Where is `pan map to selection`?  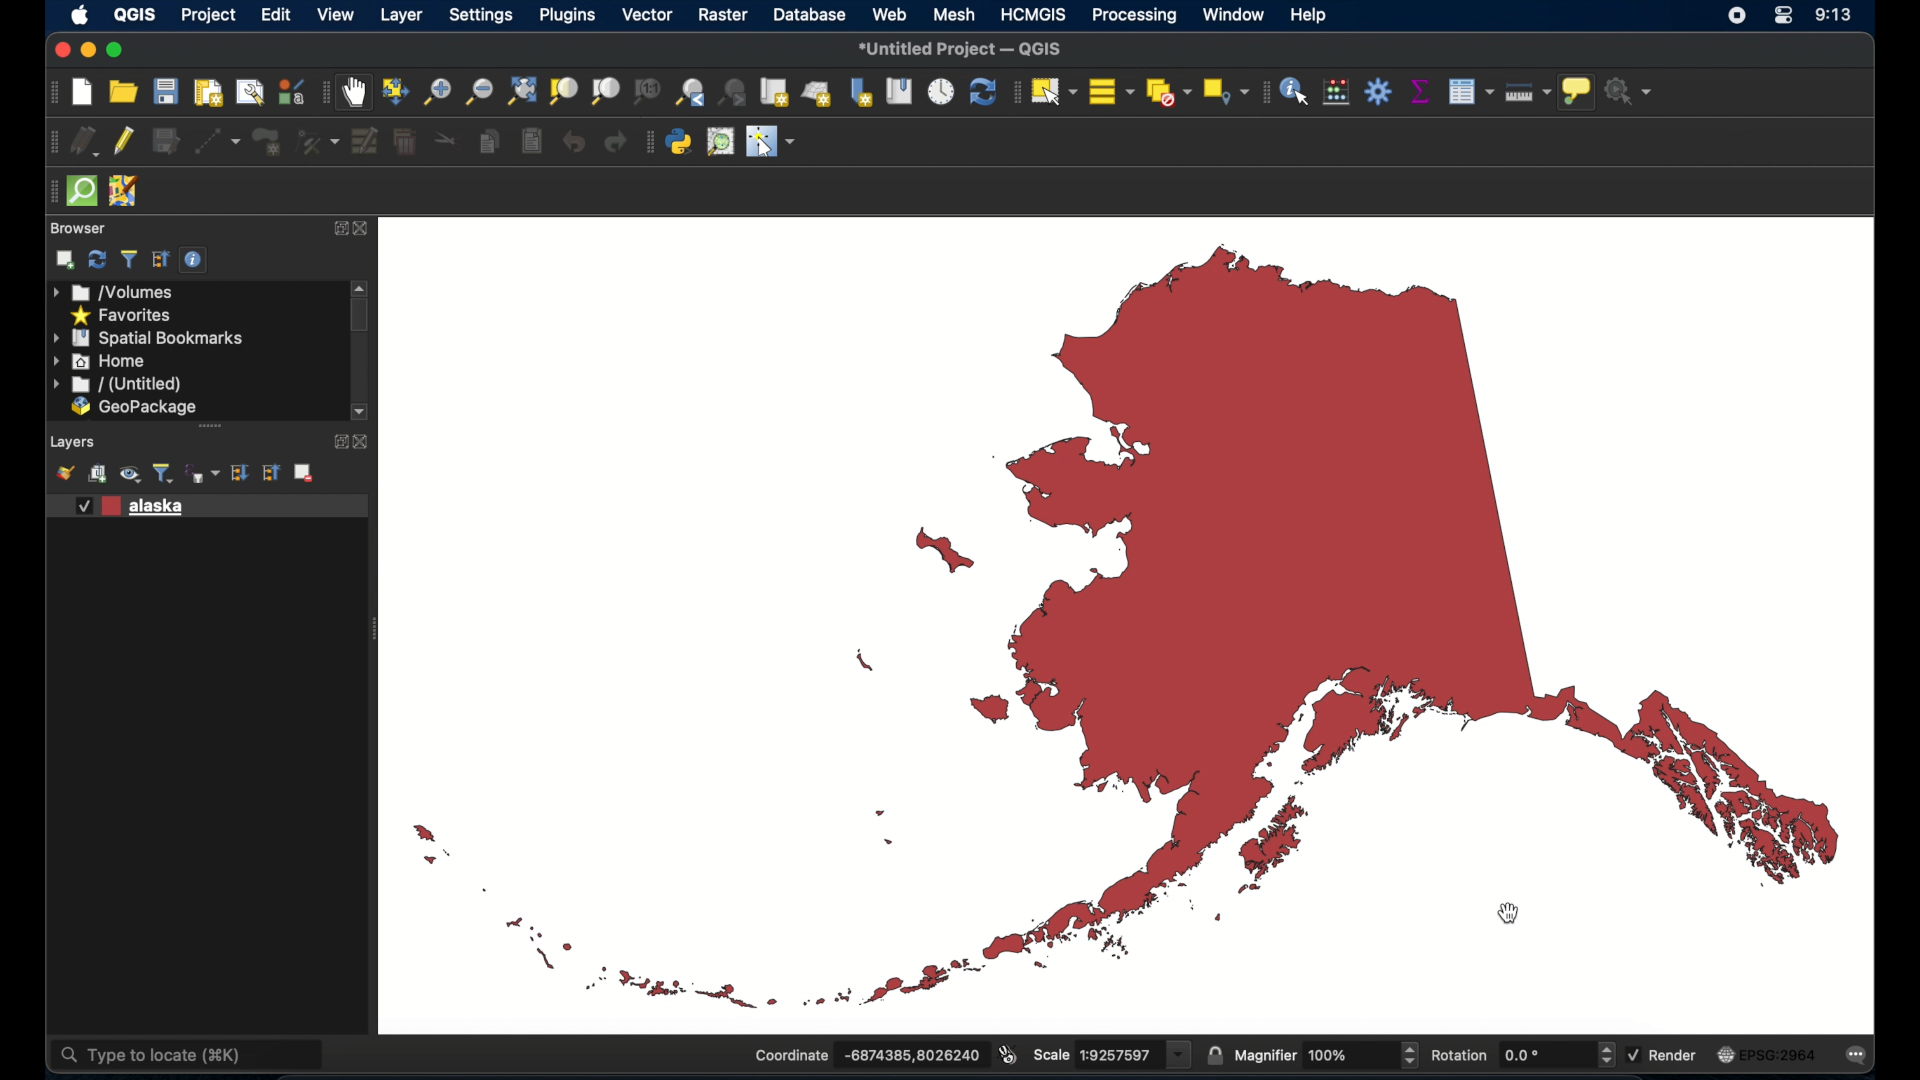
pan map to selection is located at coordinates (395, 92).